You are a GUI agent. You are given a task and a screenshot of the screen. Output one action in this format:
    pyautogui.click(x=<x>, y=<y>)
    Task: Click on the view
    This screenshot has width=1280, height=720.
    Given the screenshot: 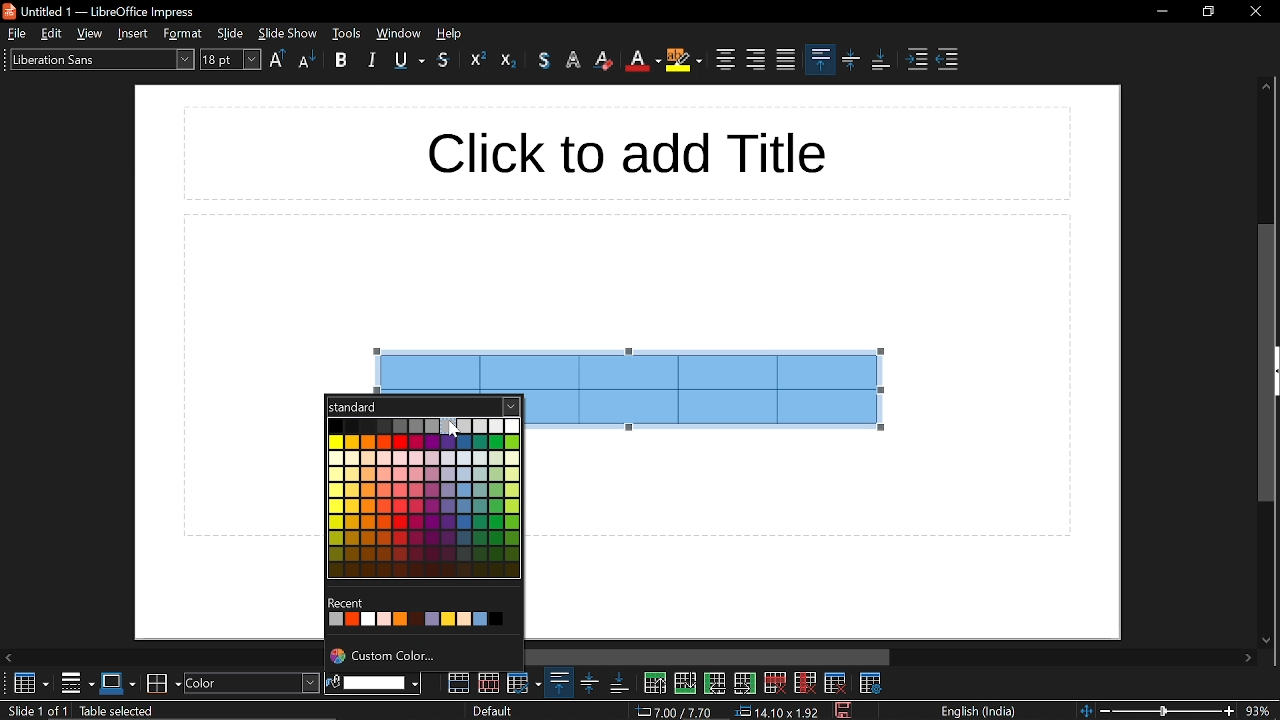 What is the action you would take?
    pyautogui.click(x=91, y=33)
    